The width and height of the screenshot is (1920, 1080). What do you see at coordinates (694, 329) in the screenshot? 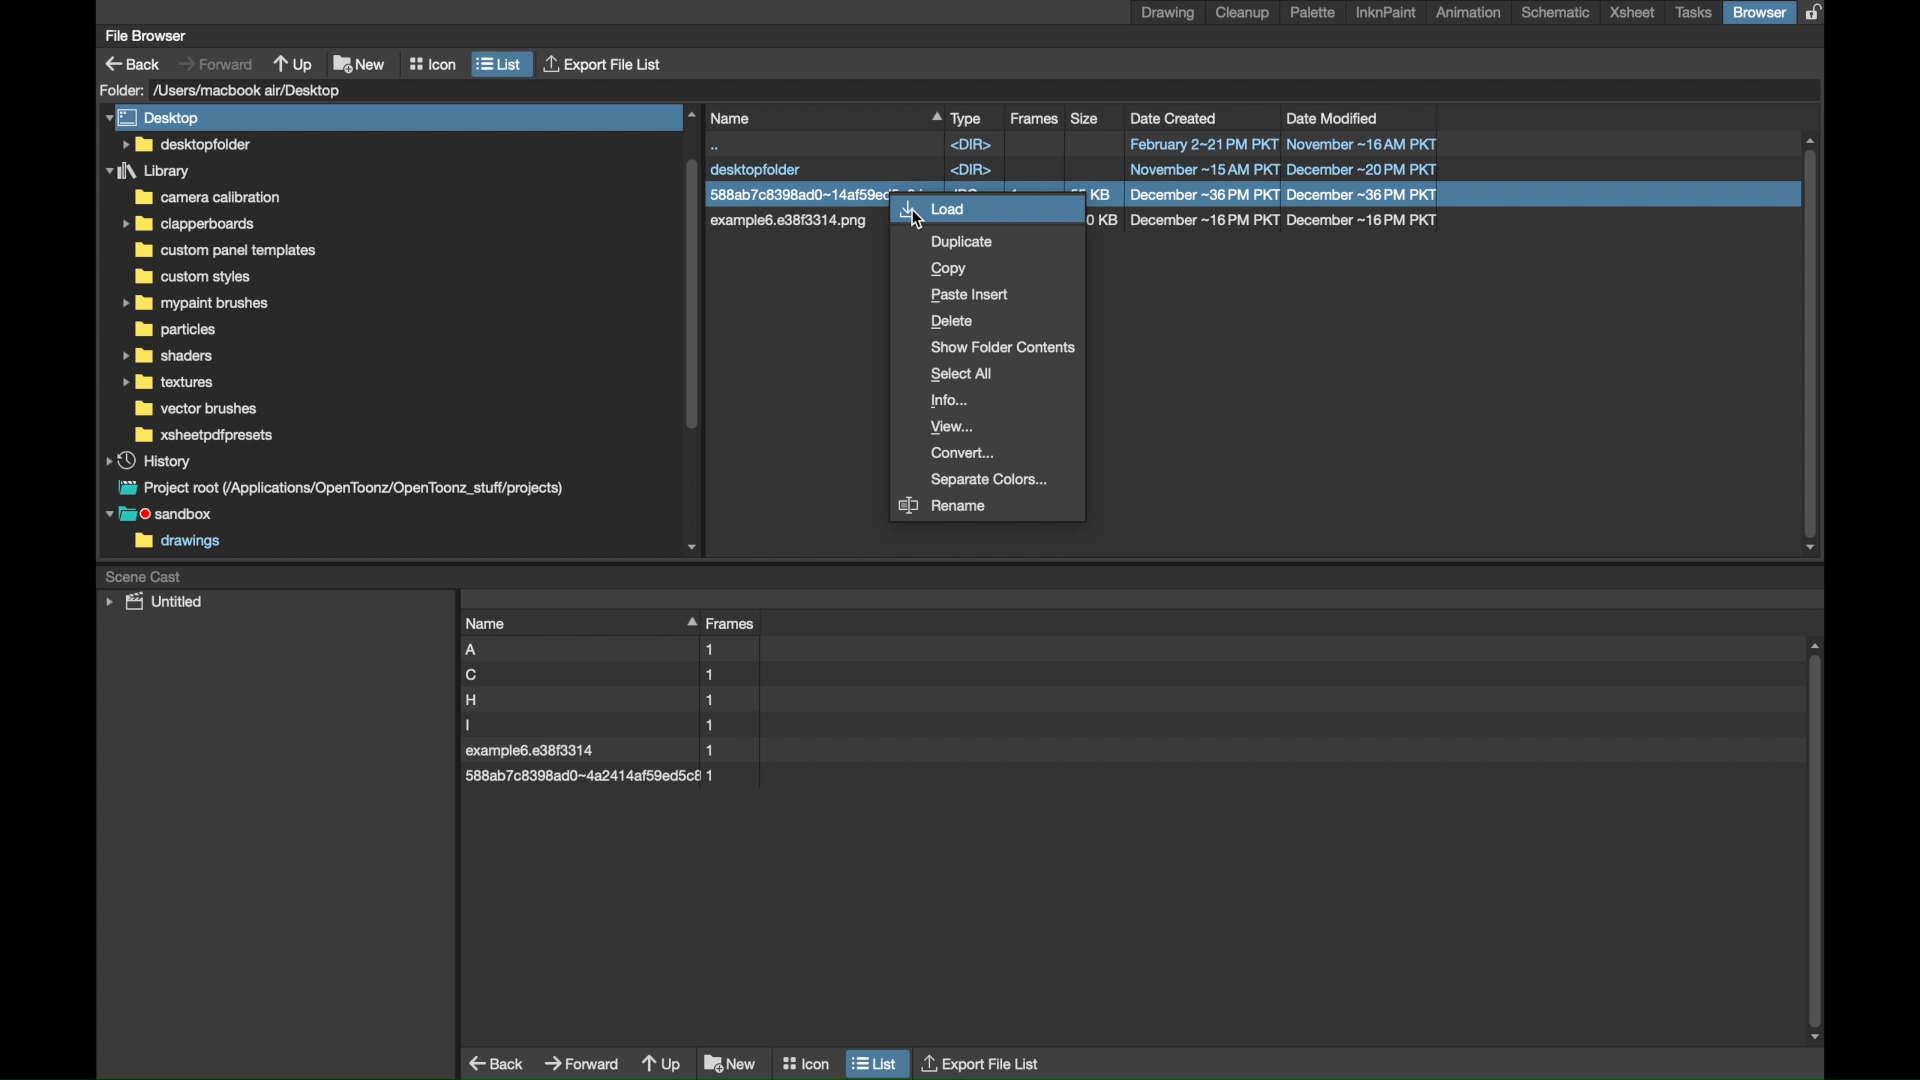
I see `scroll box` at bounding box center [694, 329].